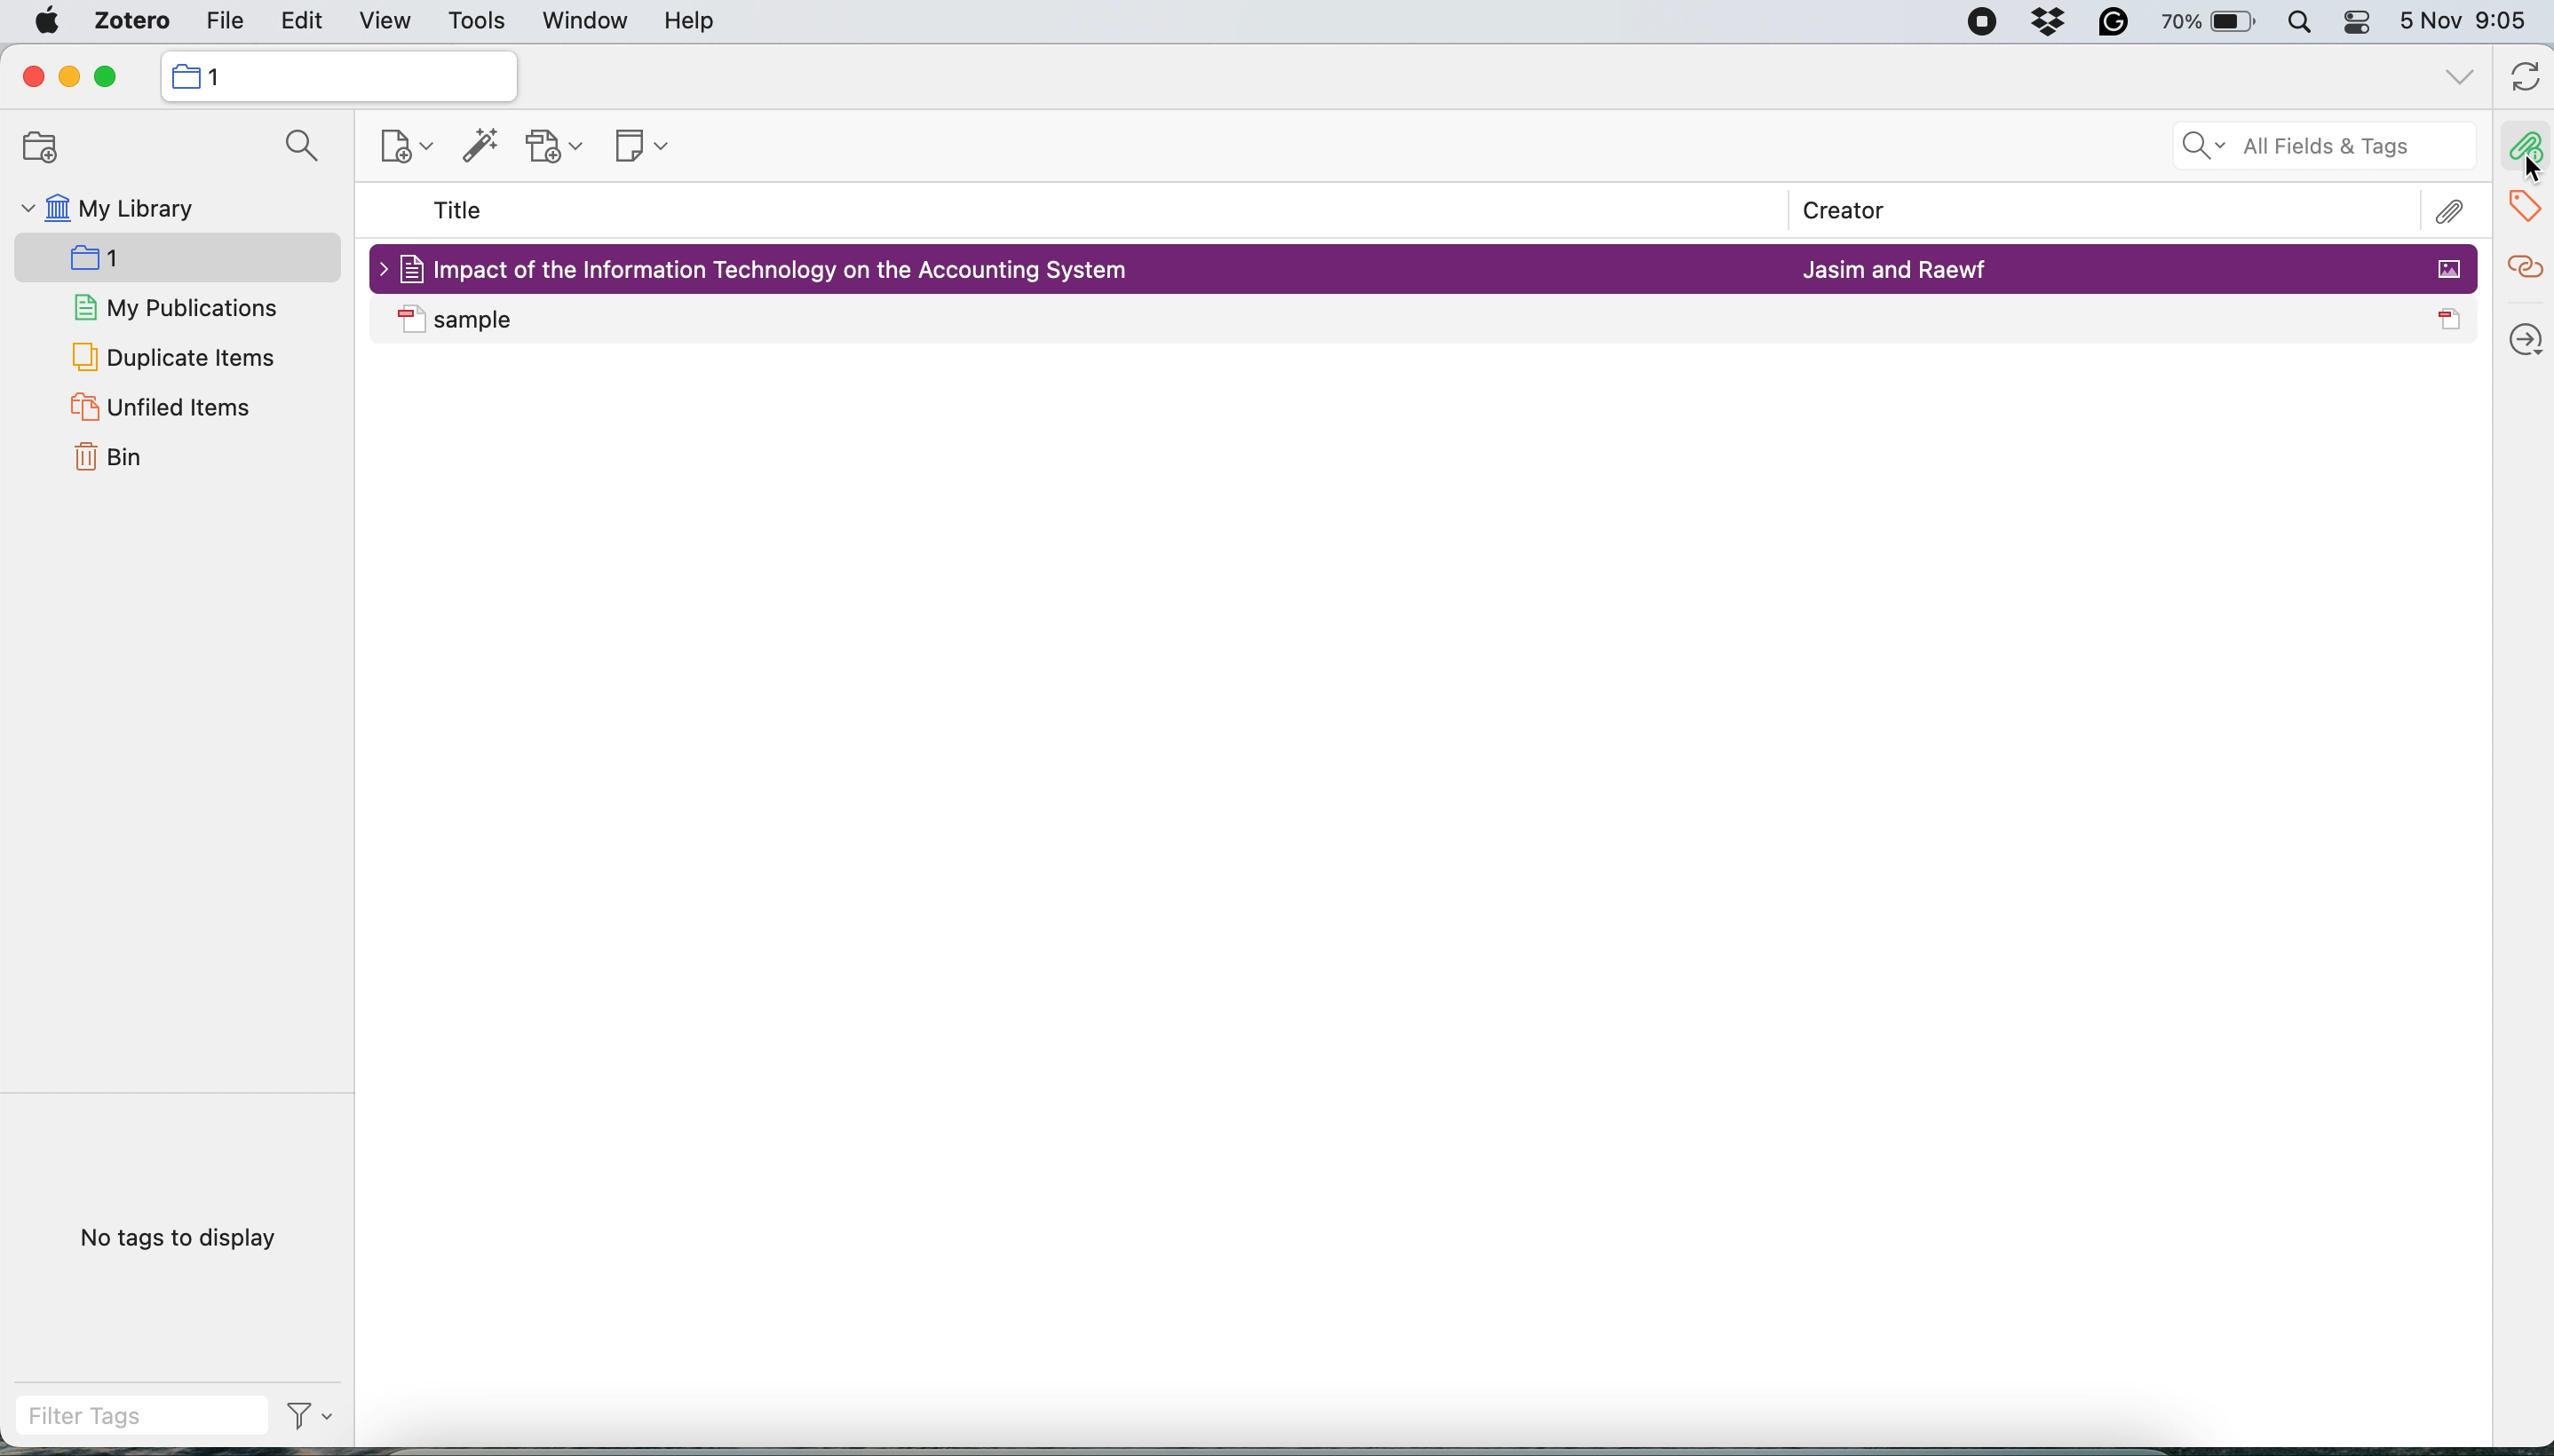 This screenshot has height=1456, width=2554. Describe the element at coordinates (183, 1237) in the screenshot. I see `no tags to display` at that location.